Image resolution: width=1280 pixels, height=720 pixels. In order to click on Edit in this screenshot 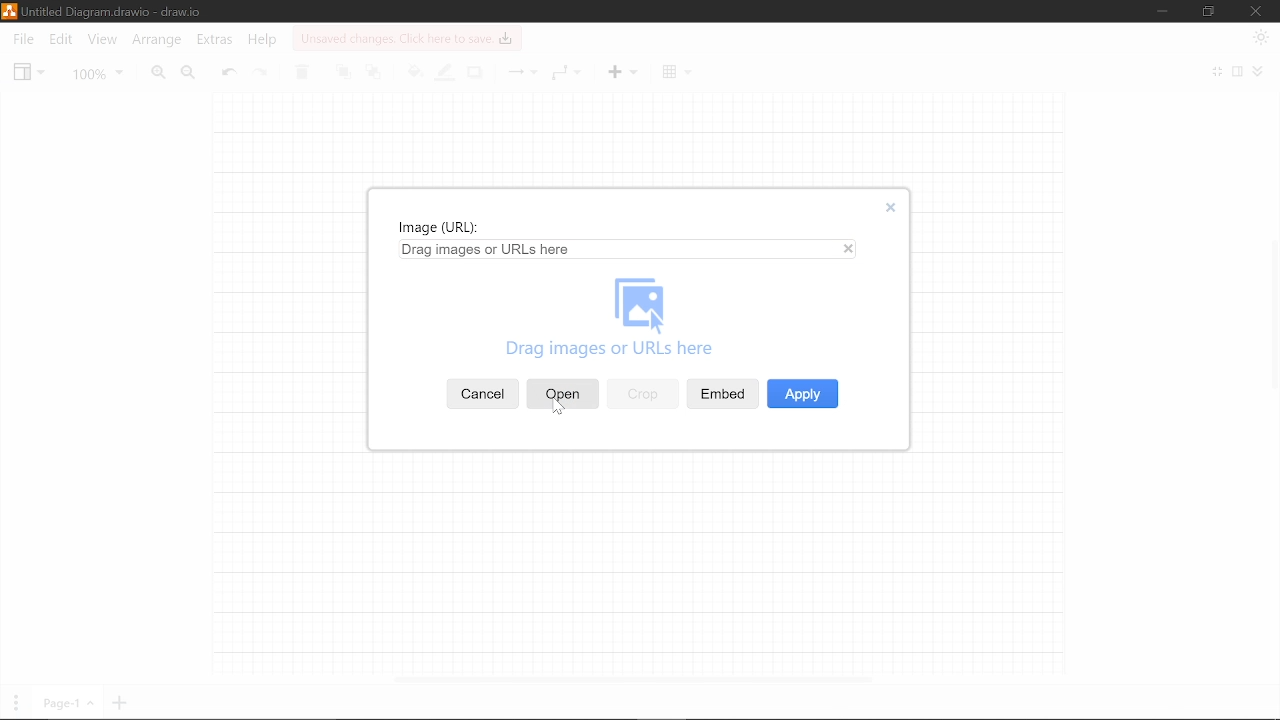, I will do `click(60, 41)`.